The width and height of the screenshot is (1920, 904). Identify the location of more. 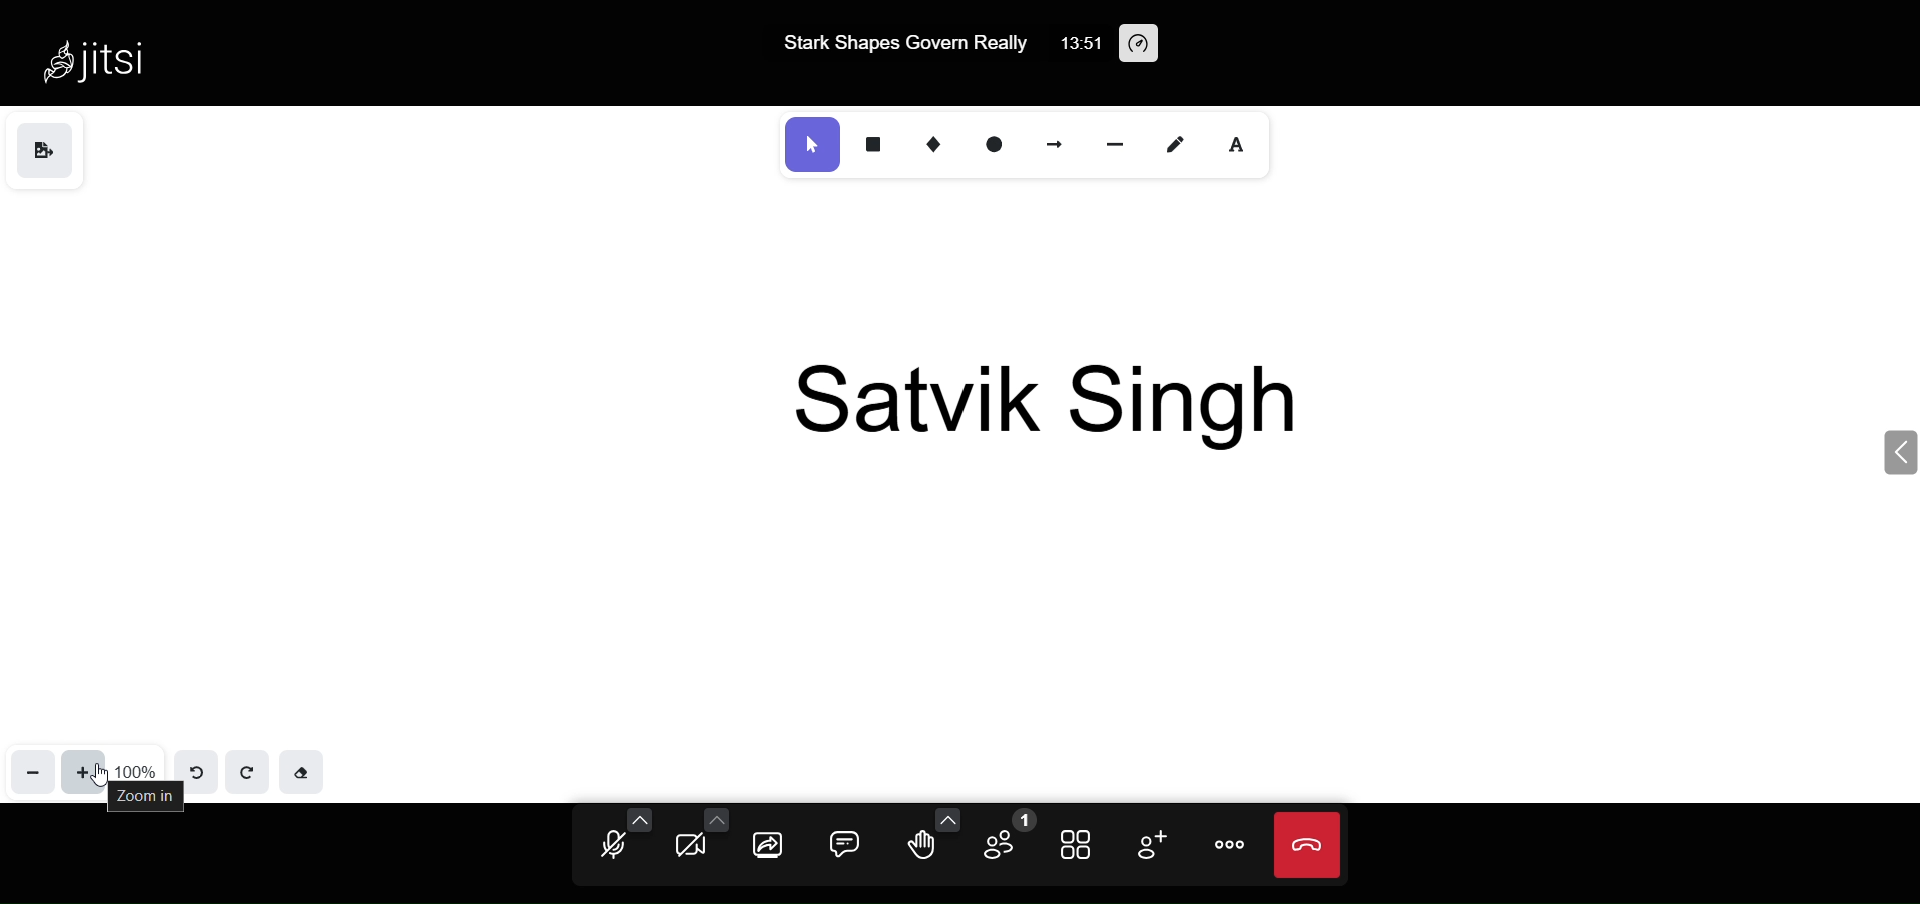
(1231, 845).